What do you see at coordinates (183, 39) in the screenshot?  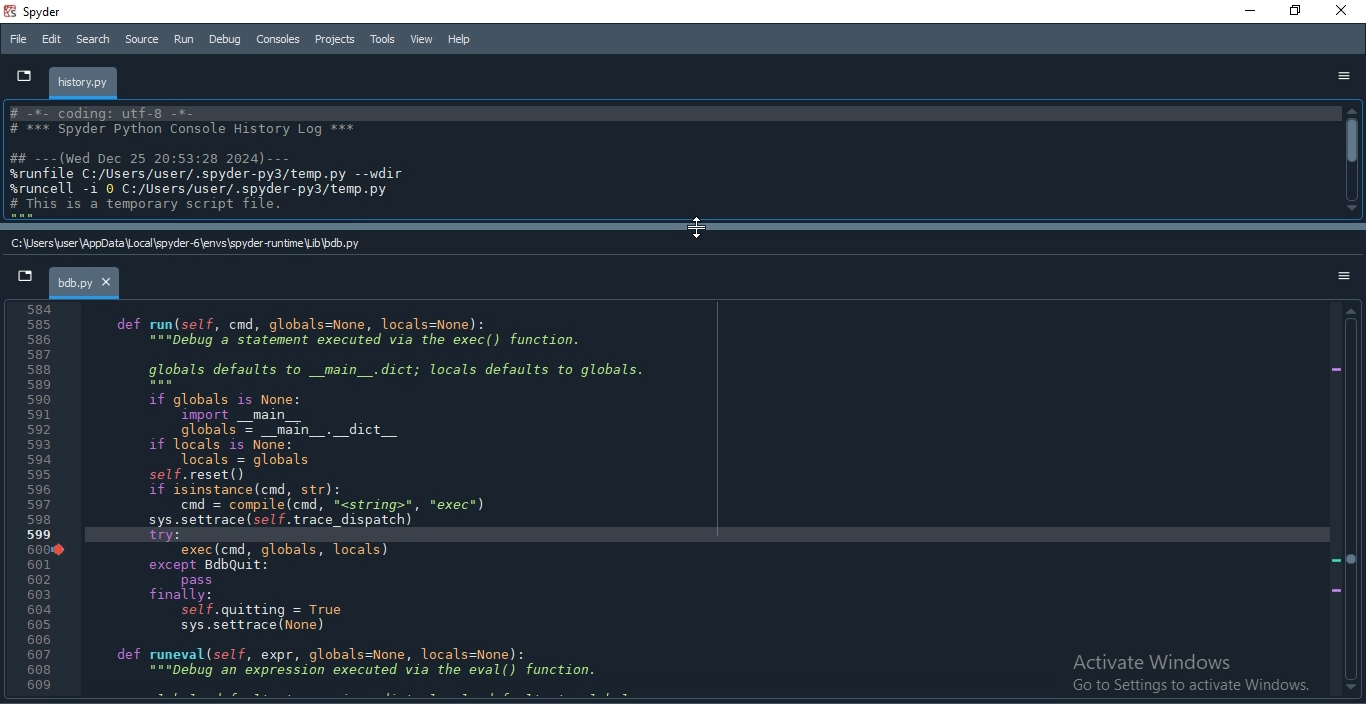 I see `Run` at bounding box center [183, 39].